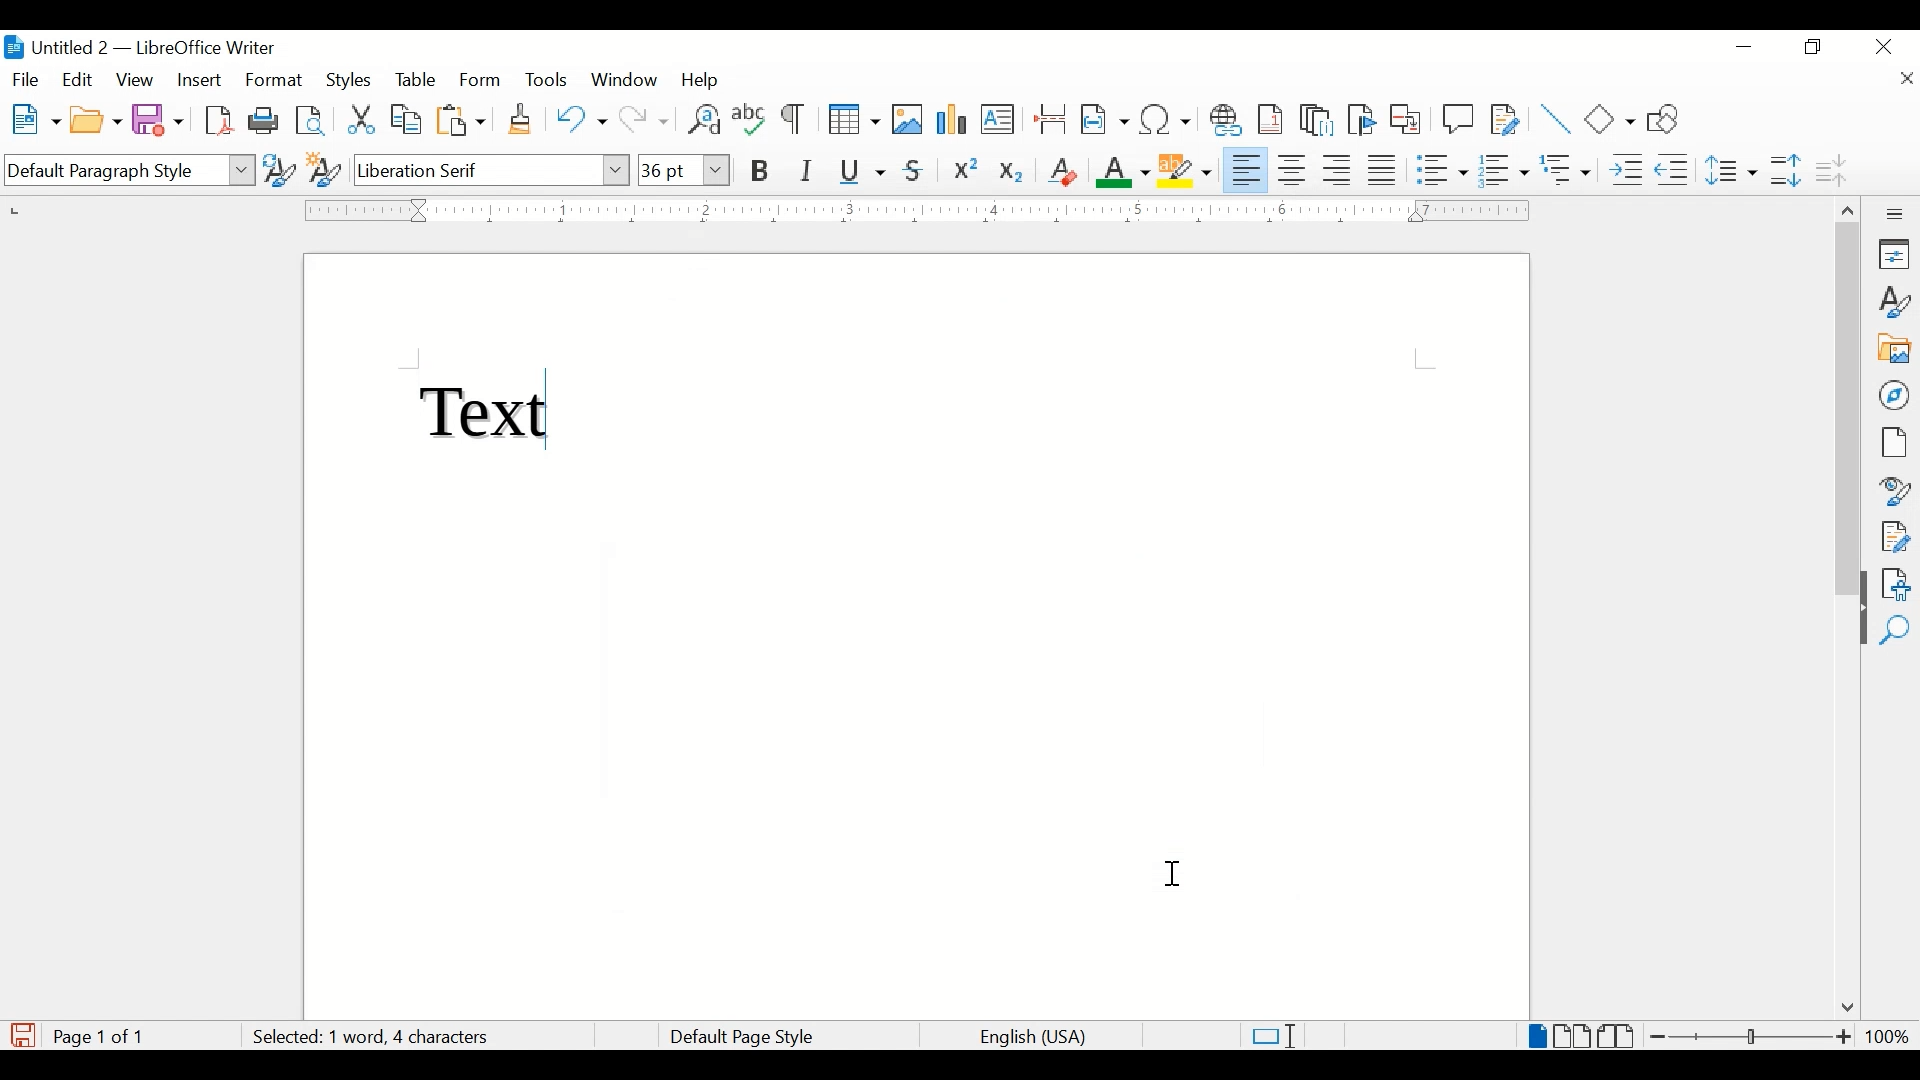  I want to click on font name, so click(493, 169).